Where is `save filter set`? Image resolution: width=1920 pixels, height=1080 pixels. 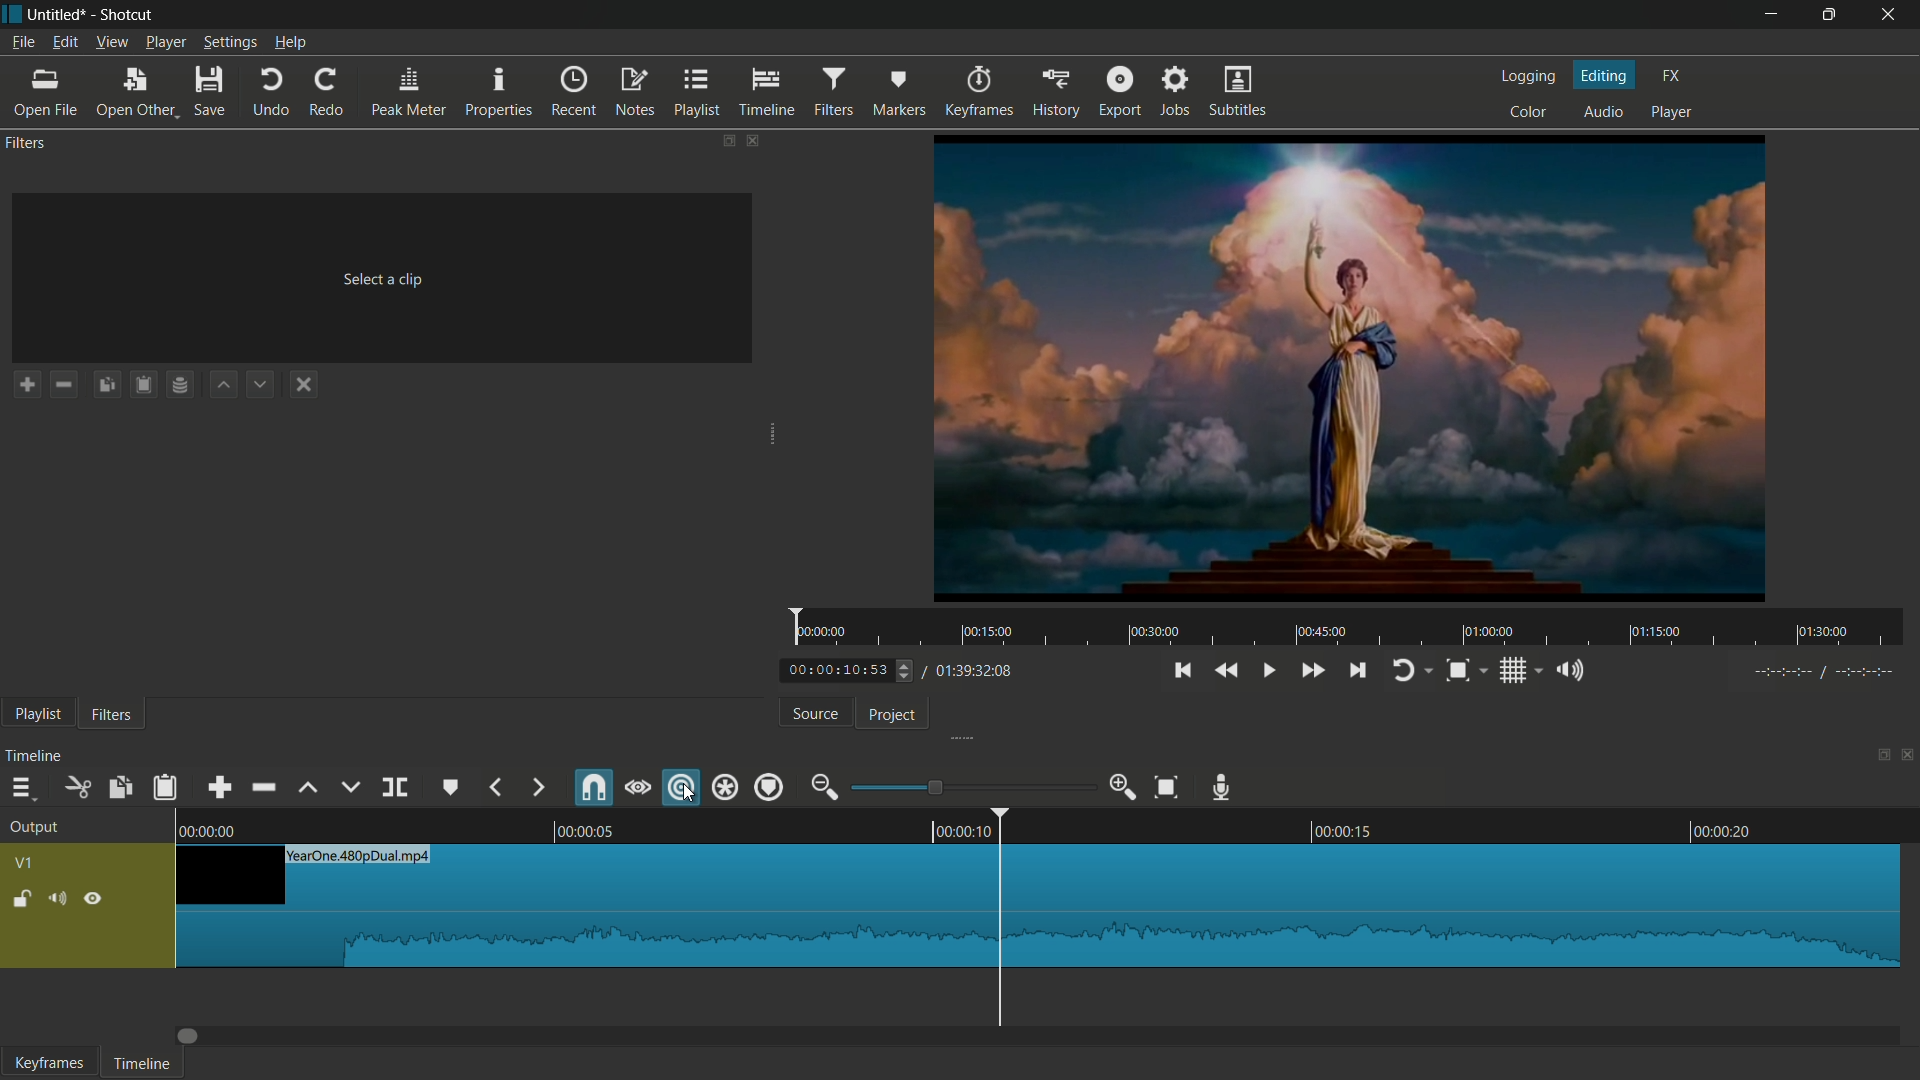
save filter set is located at coordinates (180, 383).